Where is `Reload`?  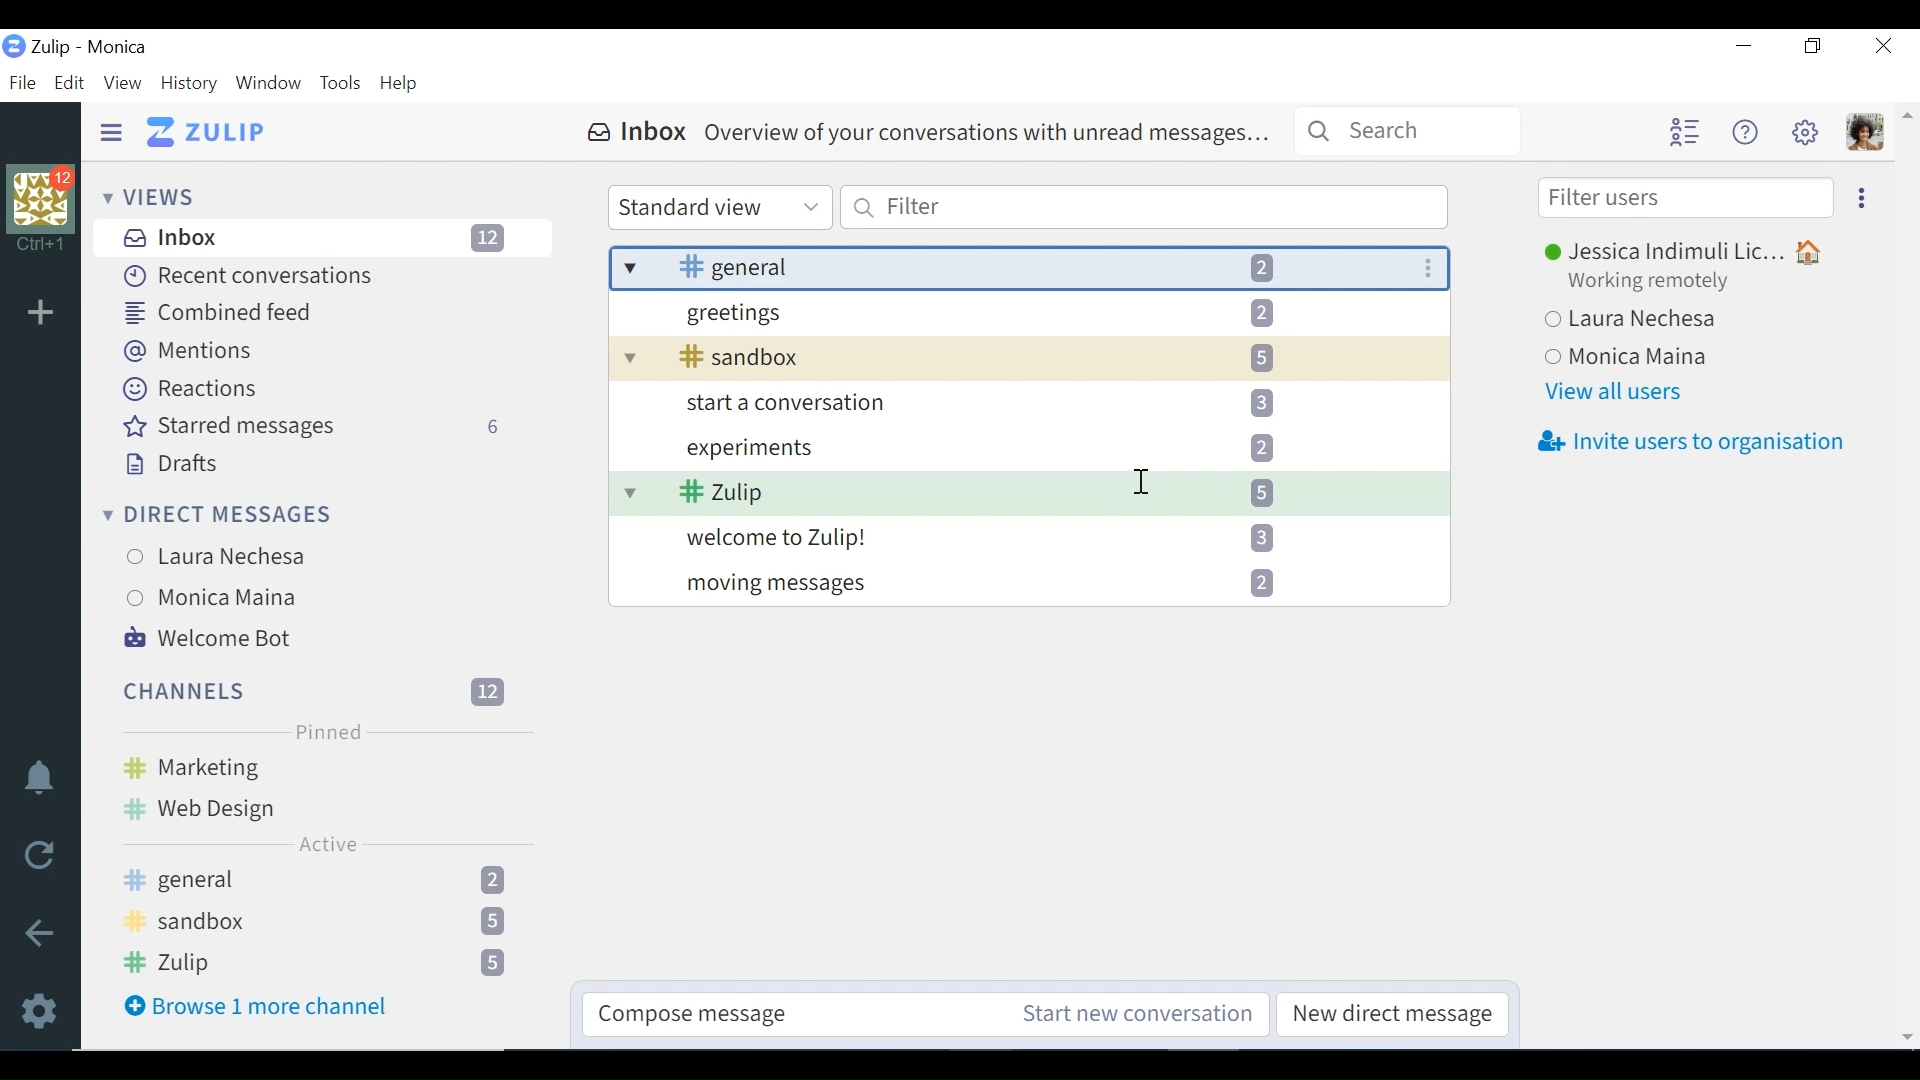
Reload is located at coordinates (33, 856).